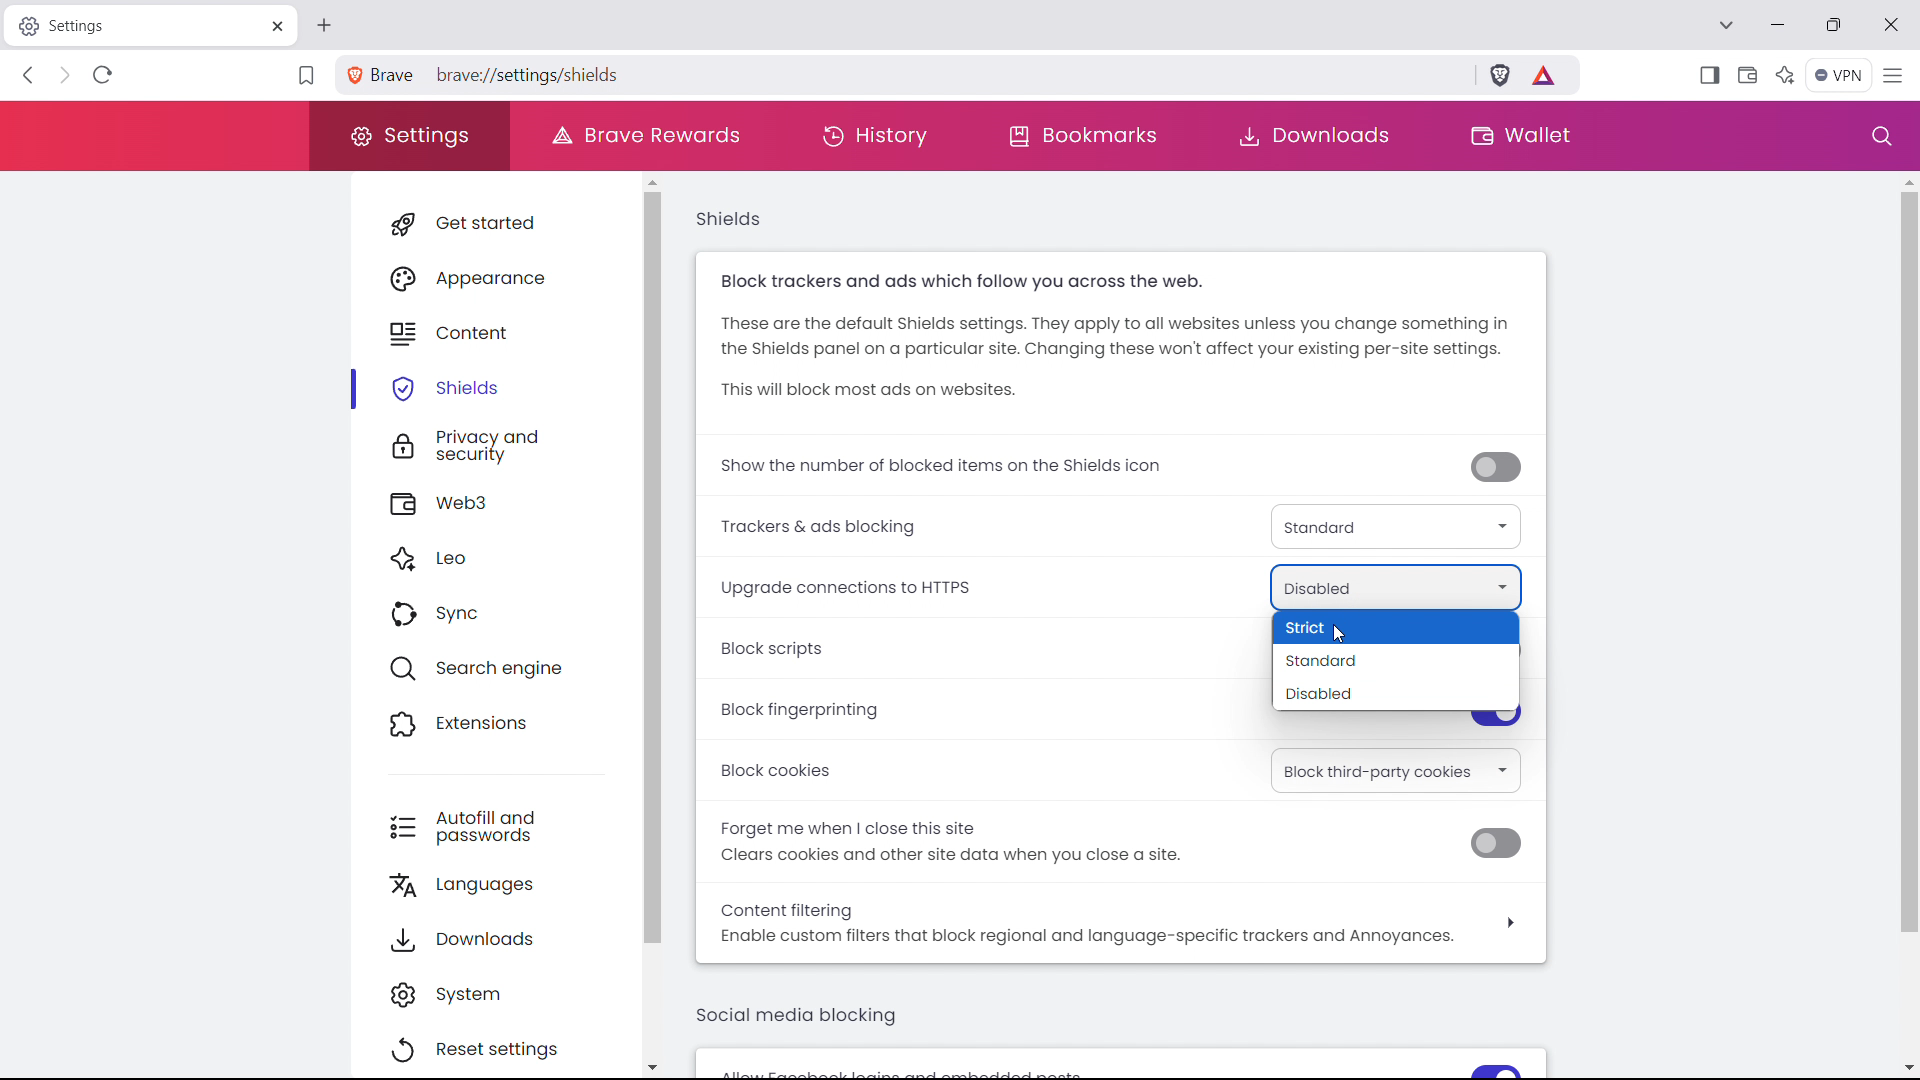 The image size is (1920, 1080). Describe the element at coordinates (1499, 722) in the screenshot. I see `toggle on` at that location.